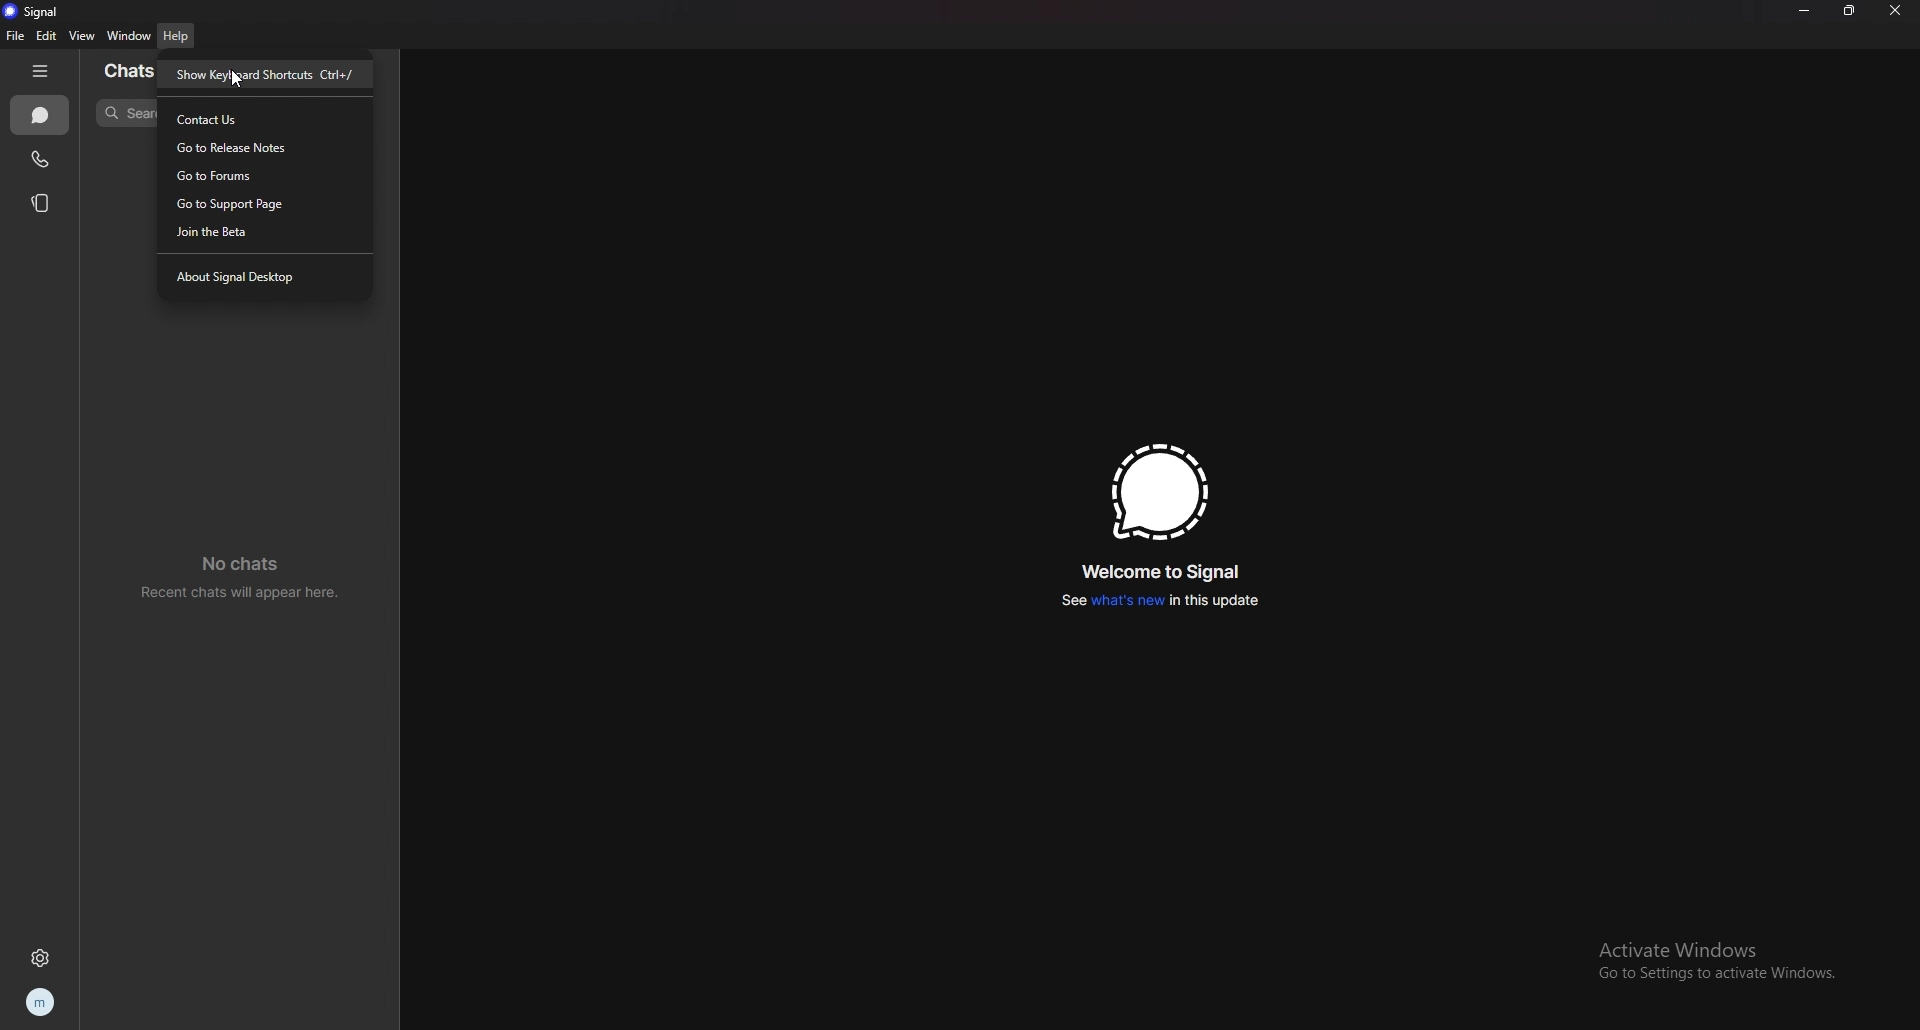 The width and height of the screenshot is (1920, 1030). Describe the element at coordinates (44, 11) in the screenshot. I see `signal` at that location.